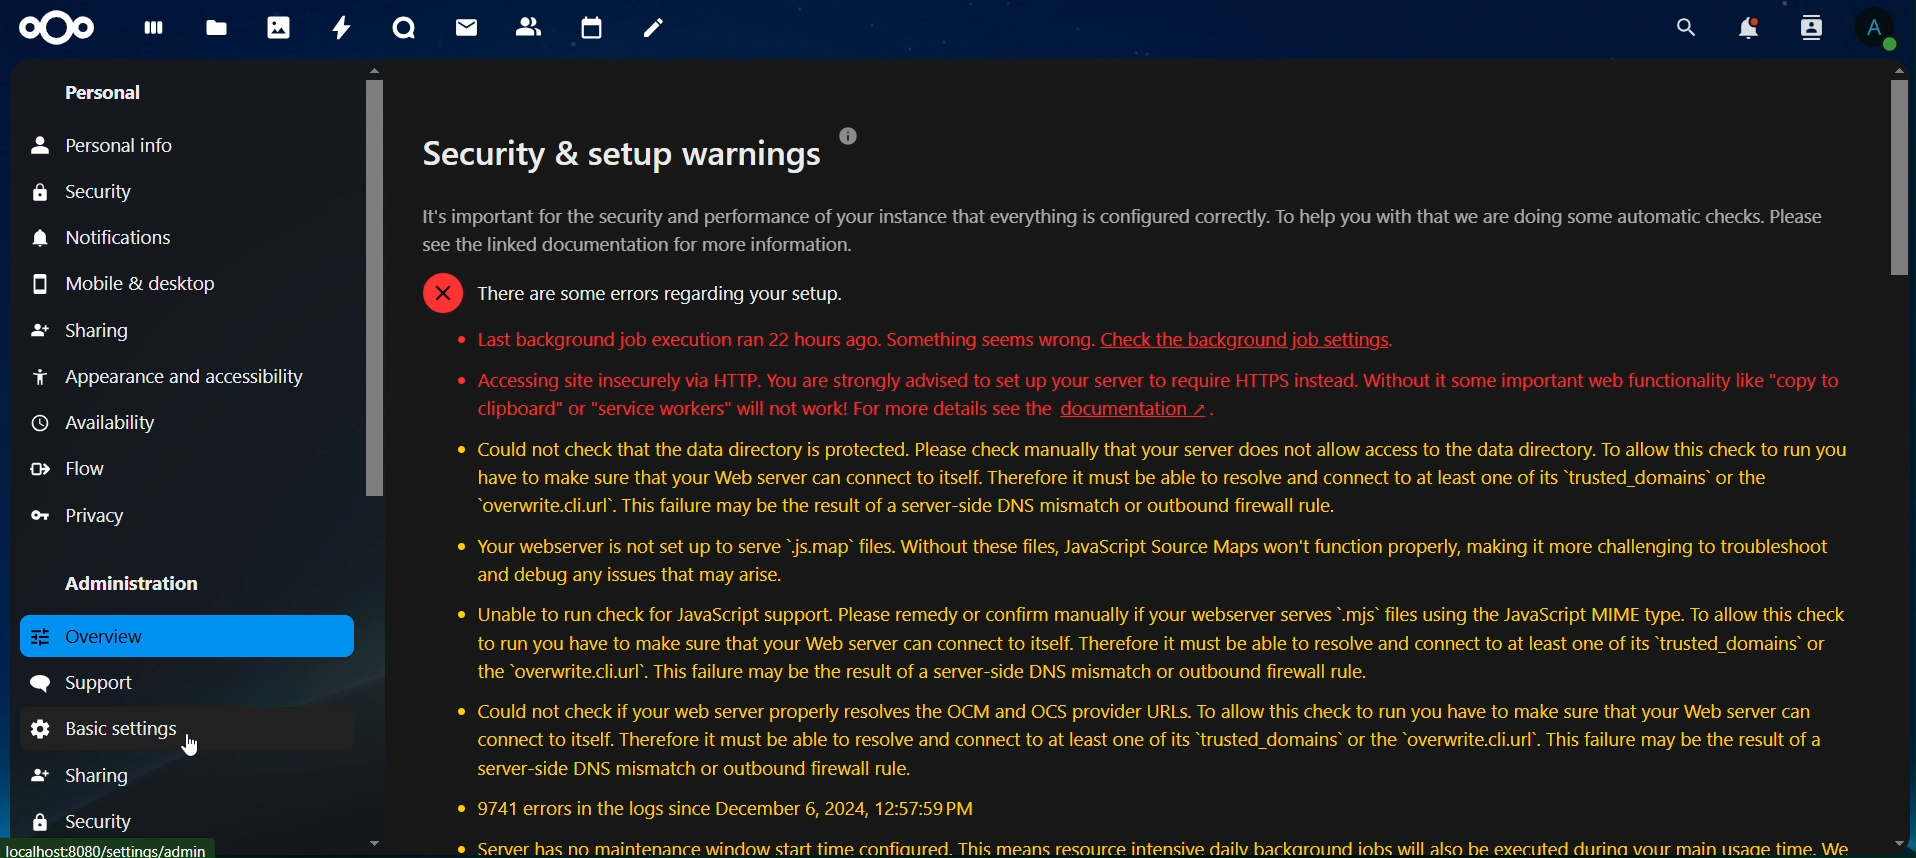  What do you see at coordinates (278, 28) in the screenshot?
I see `photos` at bounding box center [278, 28].